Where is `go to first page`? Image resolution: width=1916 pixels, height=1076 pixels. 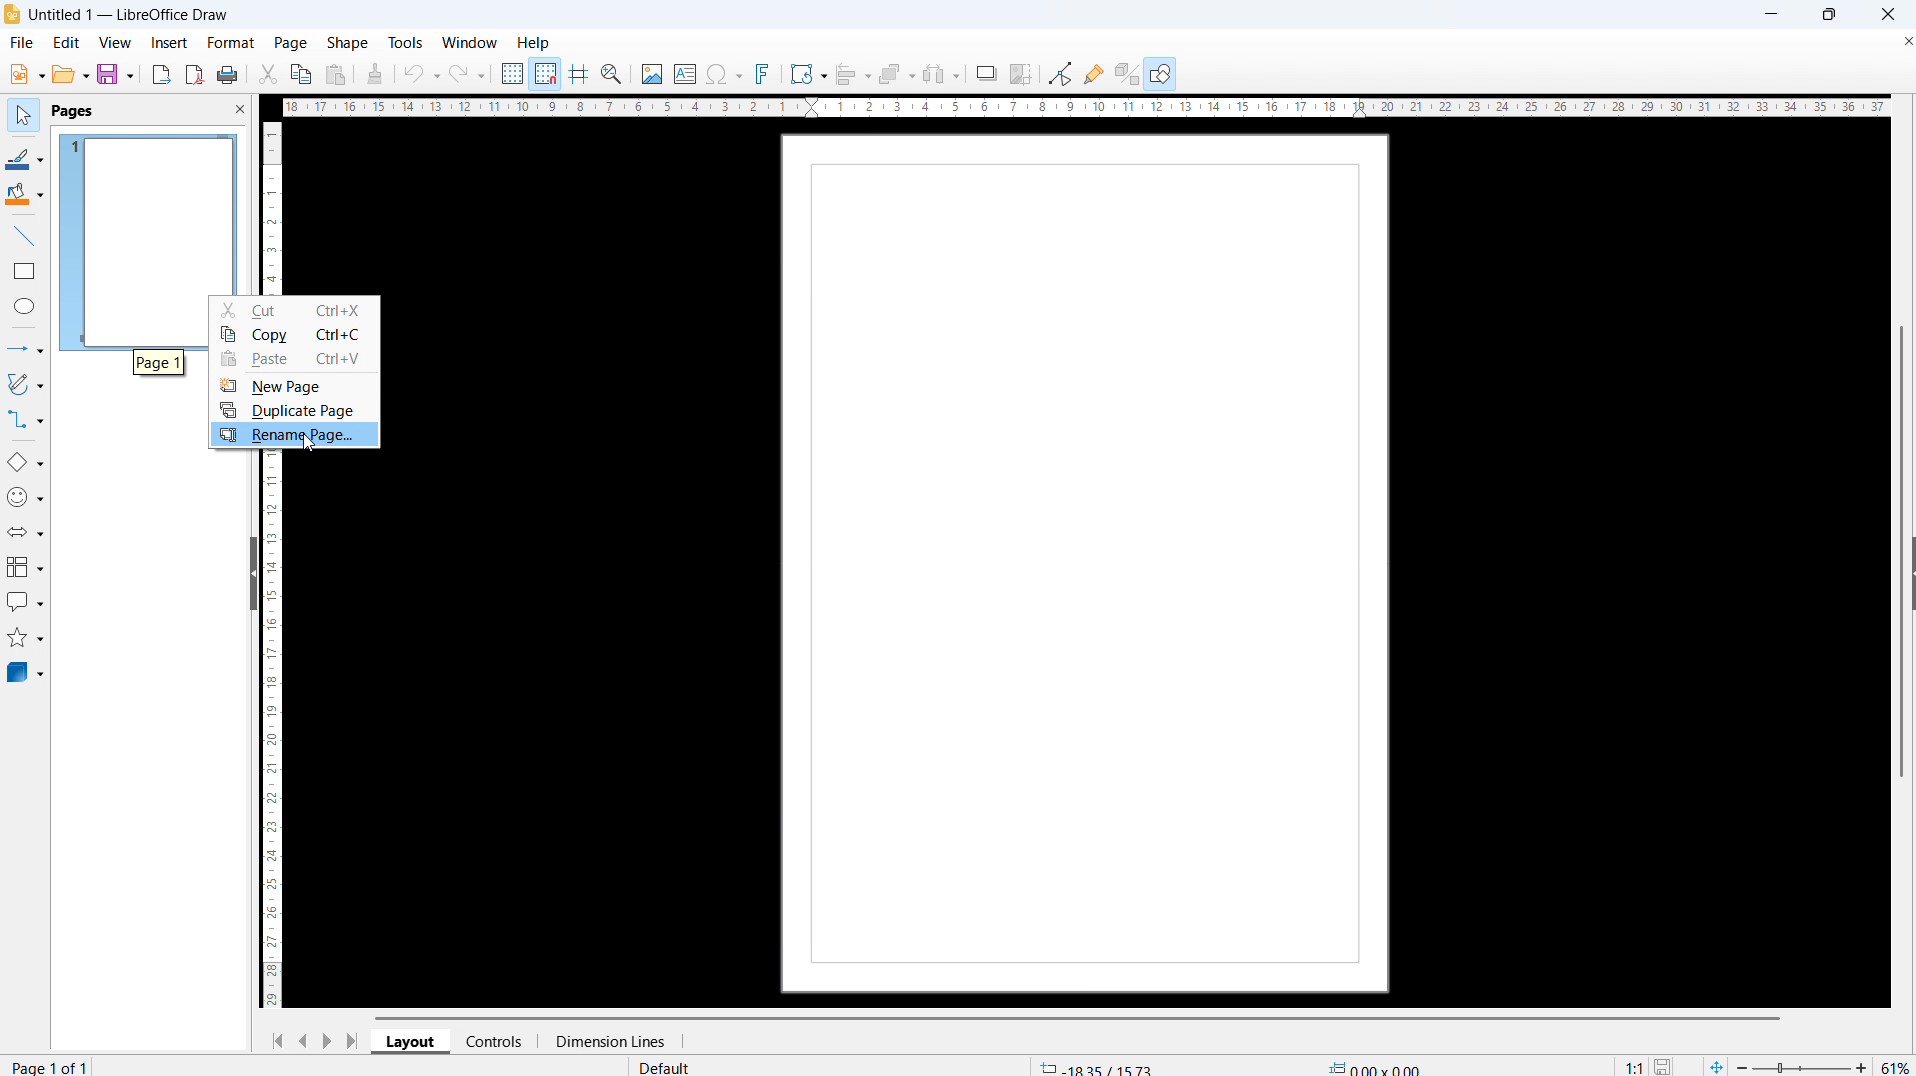
go to first page is located at coordinates (275, 1040).